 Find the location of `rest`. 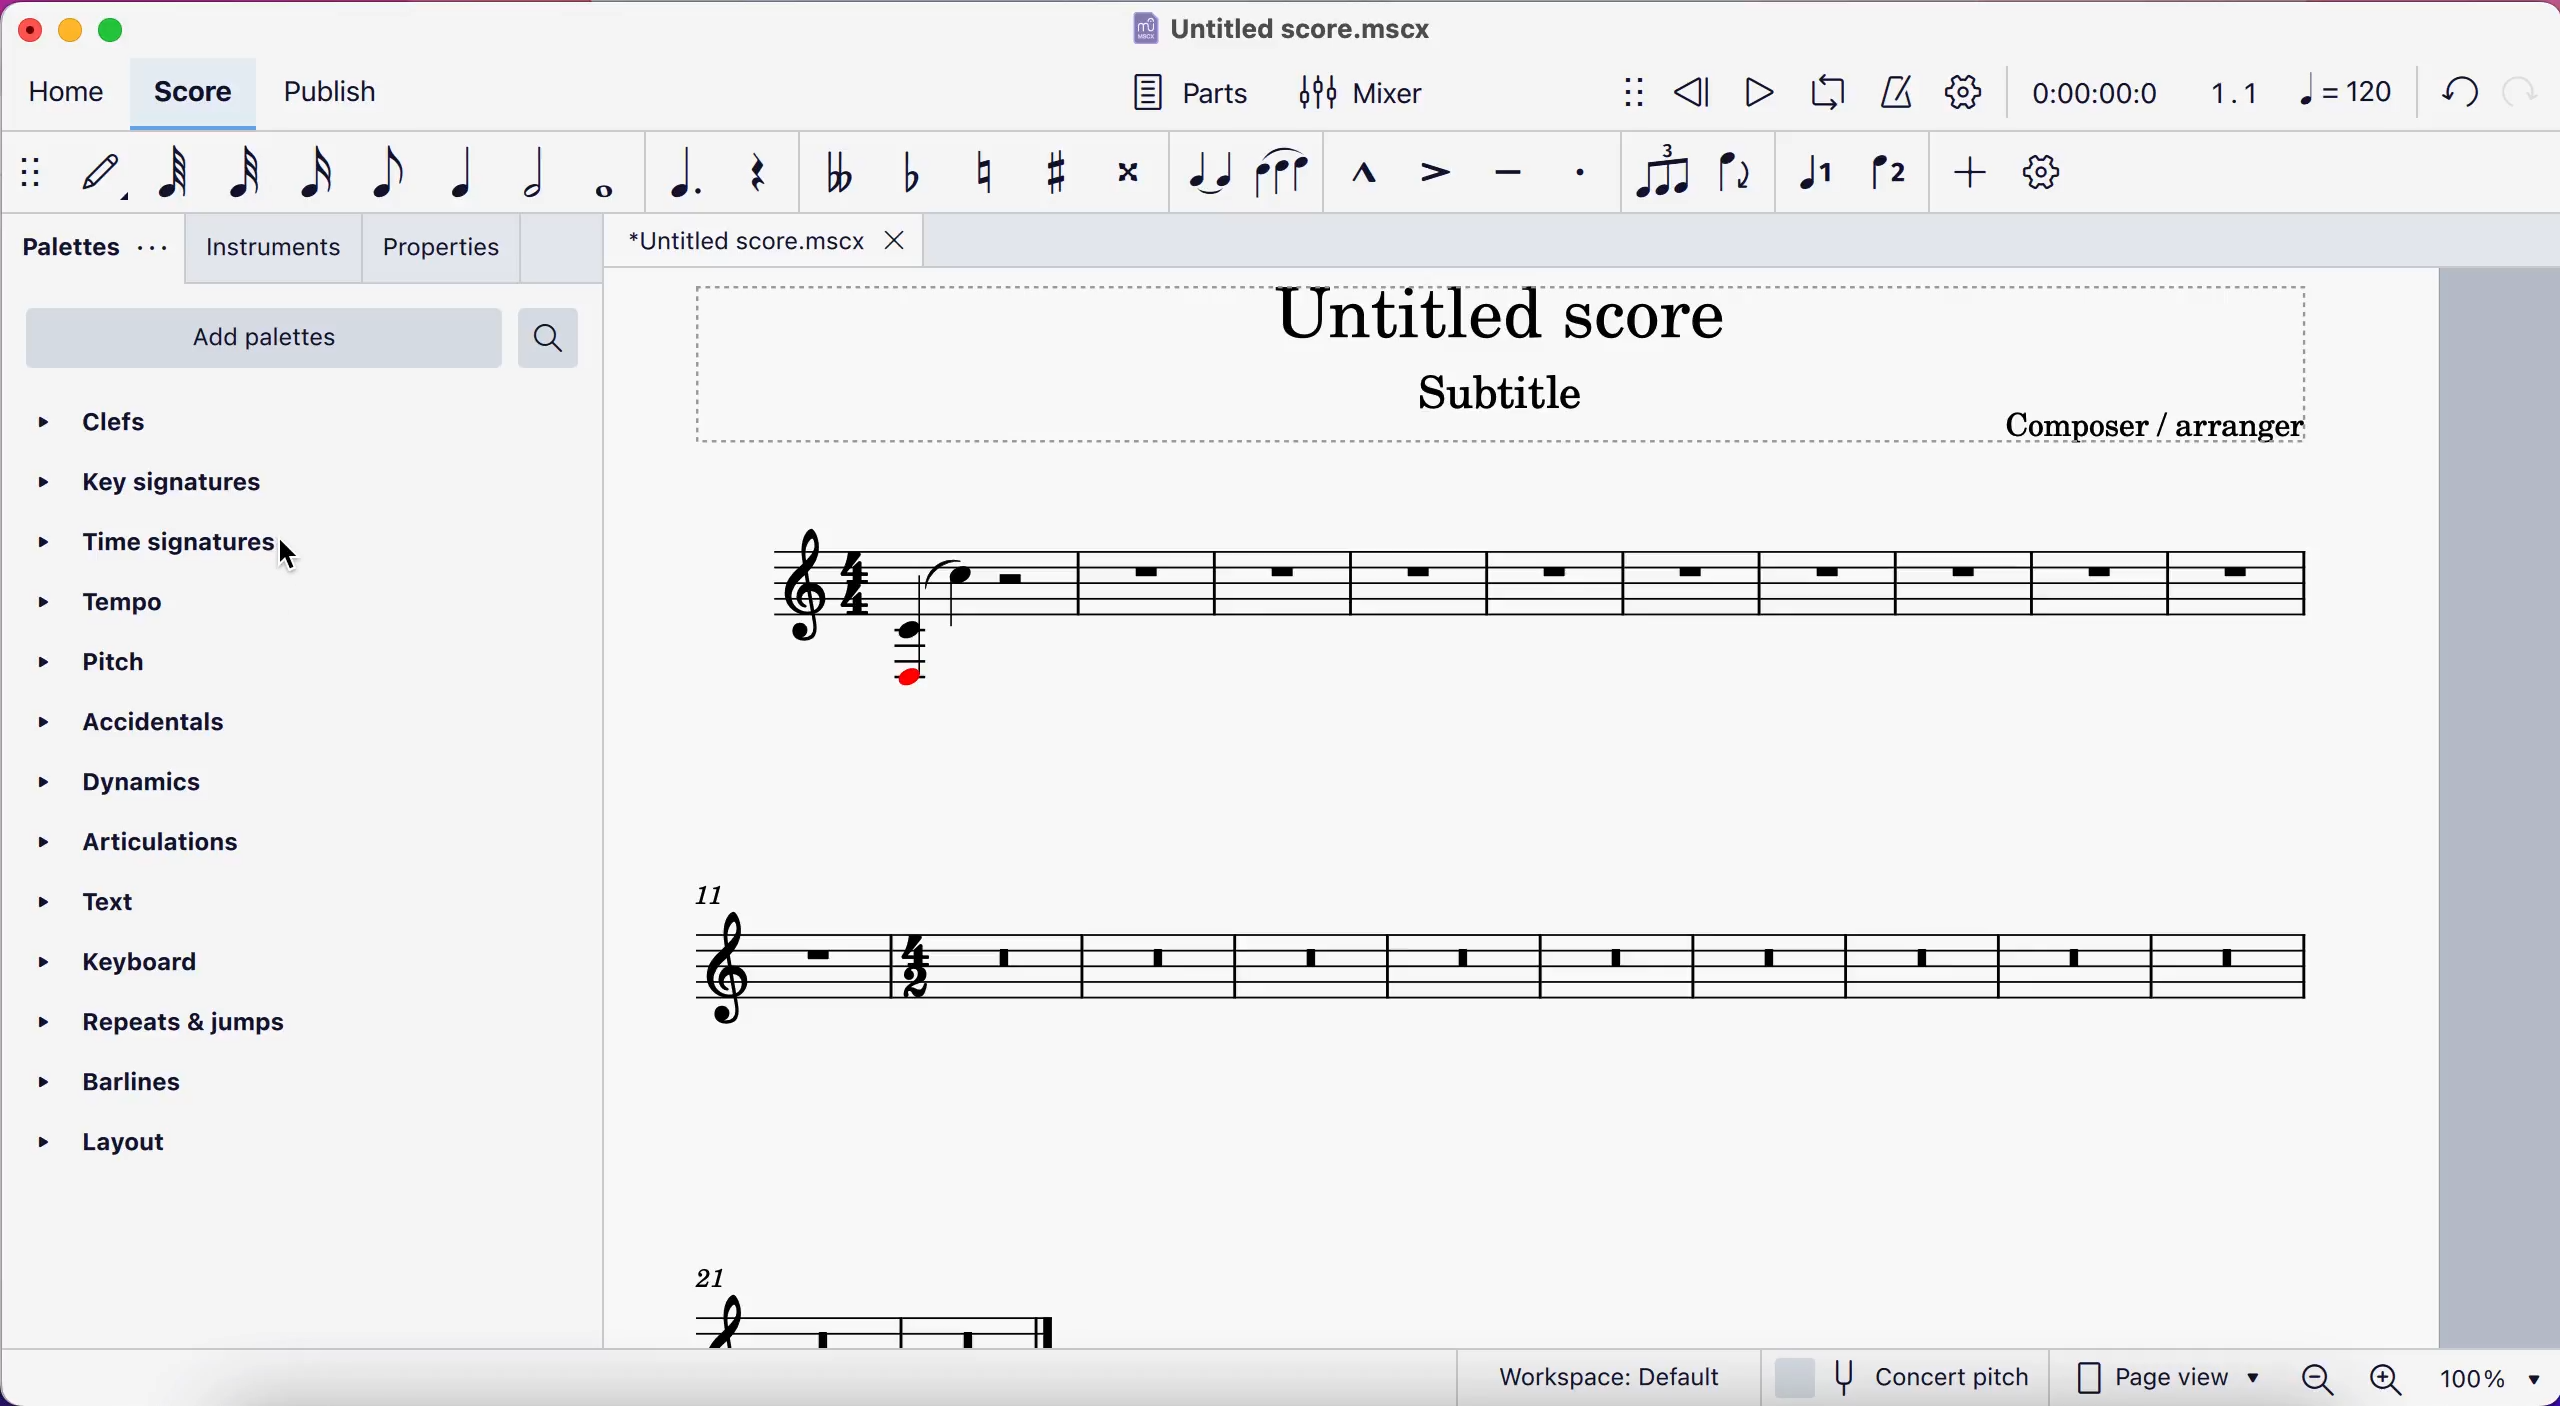

rest is located at coordinates (747, 171).